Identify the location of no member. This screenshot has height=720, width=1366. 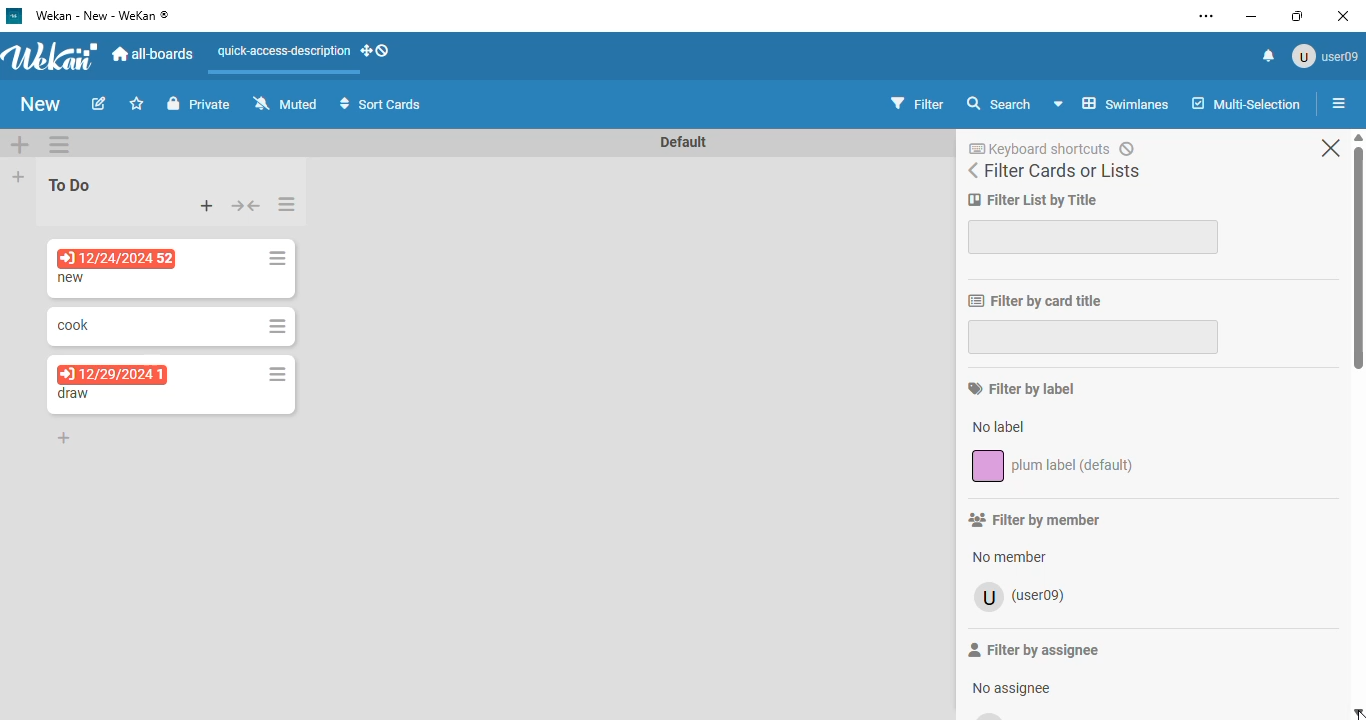
(1008, 557).